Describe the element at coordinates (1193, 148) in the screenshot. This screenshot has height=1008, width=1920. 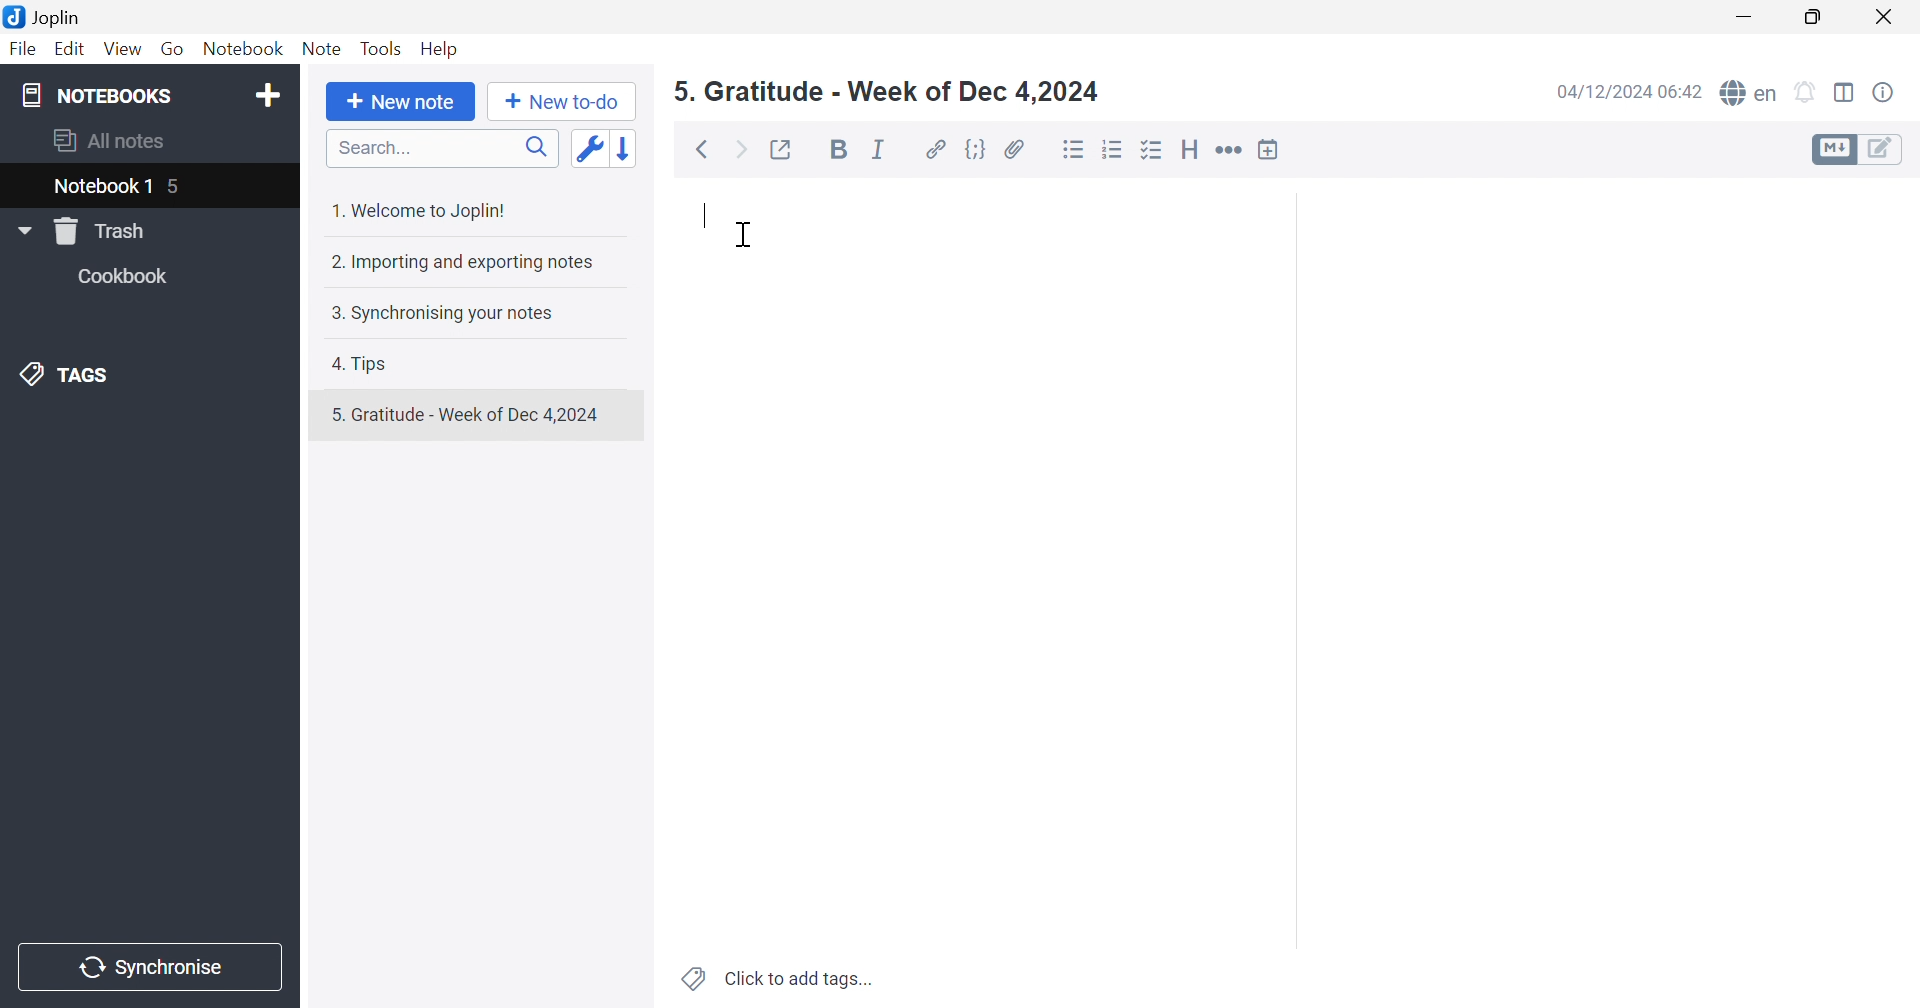
I see `Heading` at that location.